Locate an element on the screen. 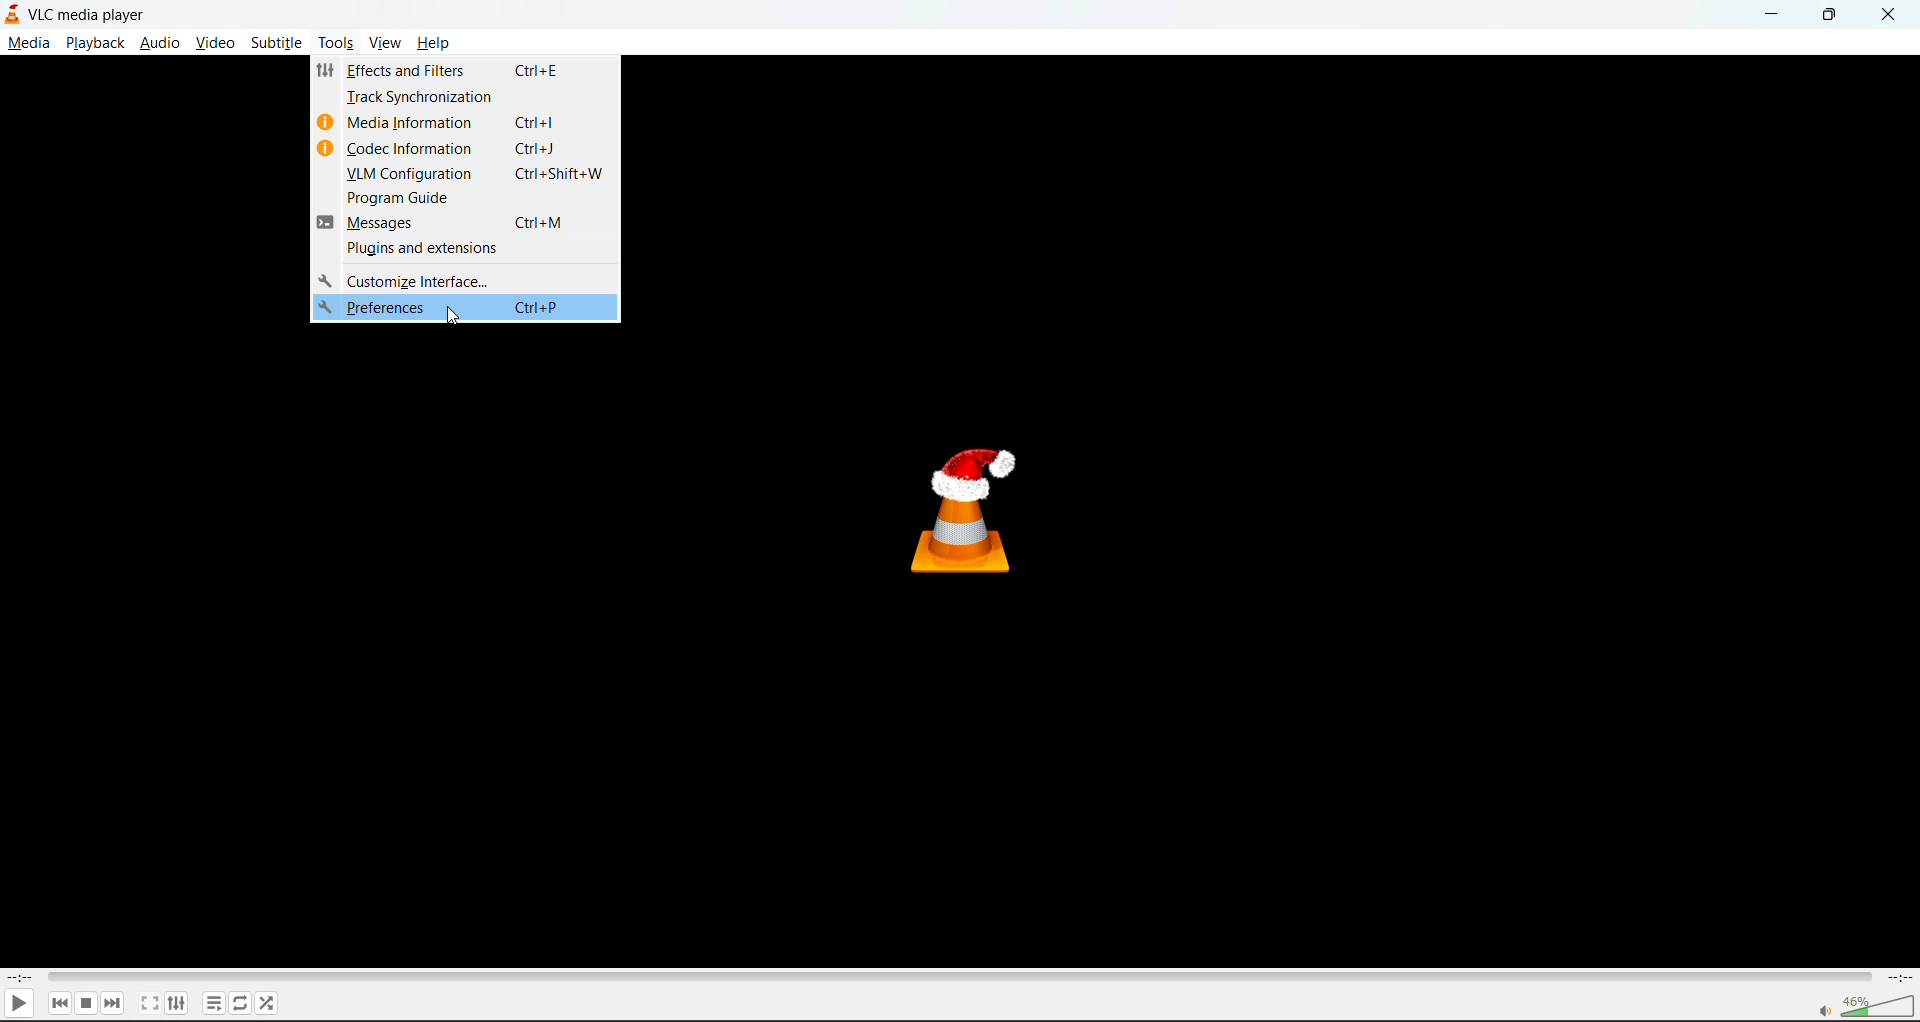 This screenshot has width=1920, height=1022. thumbnail is located at coordinates (971, 509).